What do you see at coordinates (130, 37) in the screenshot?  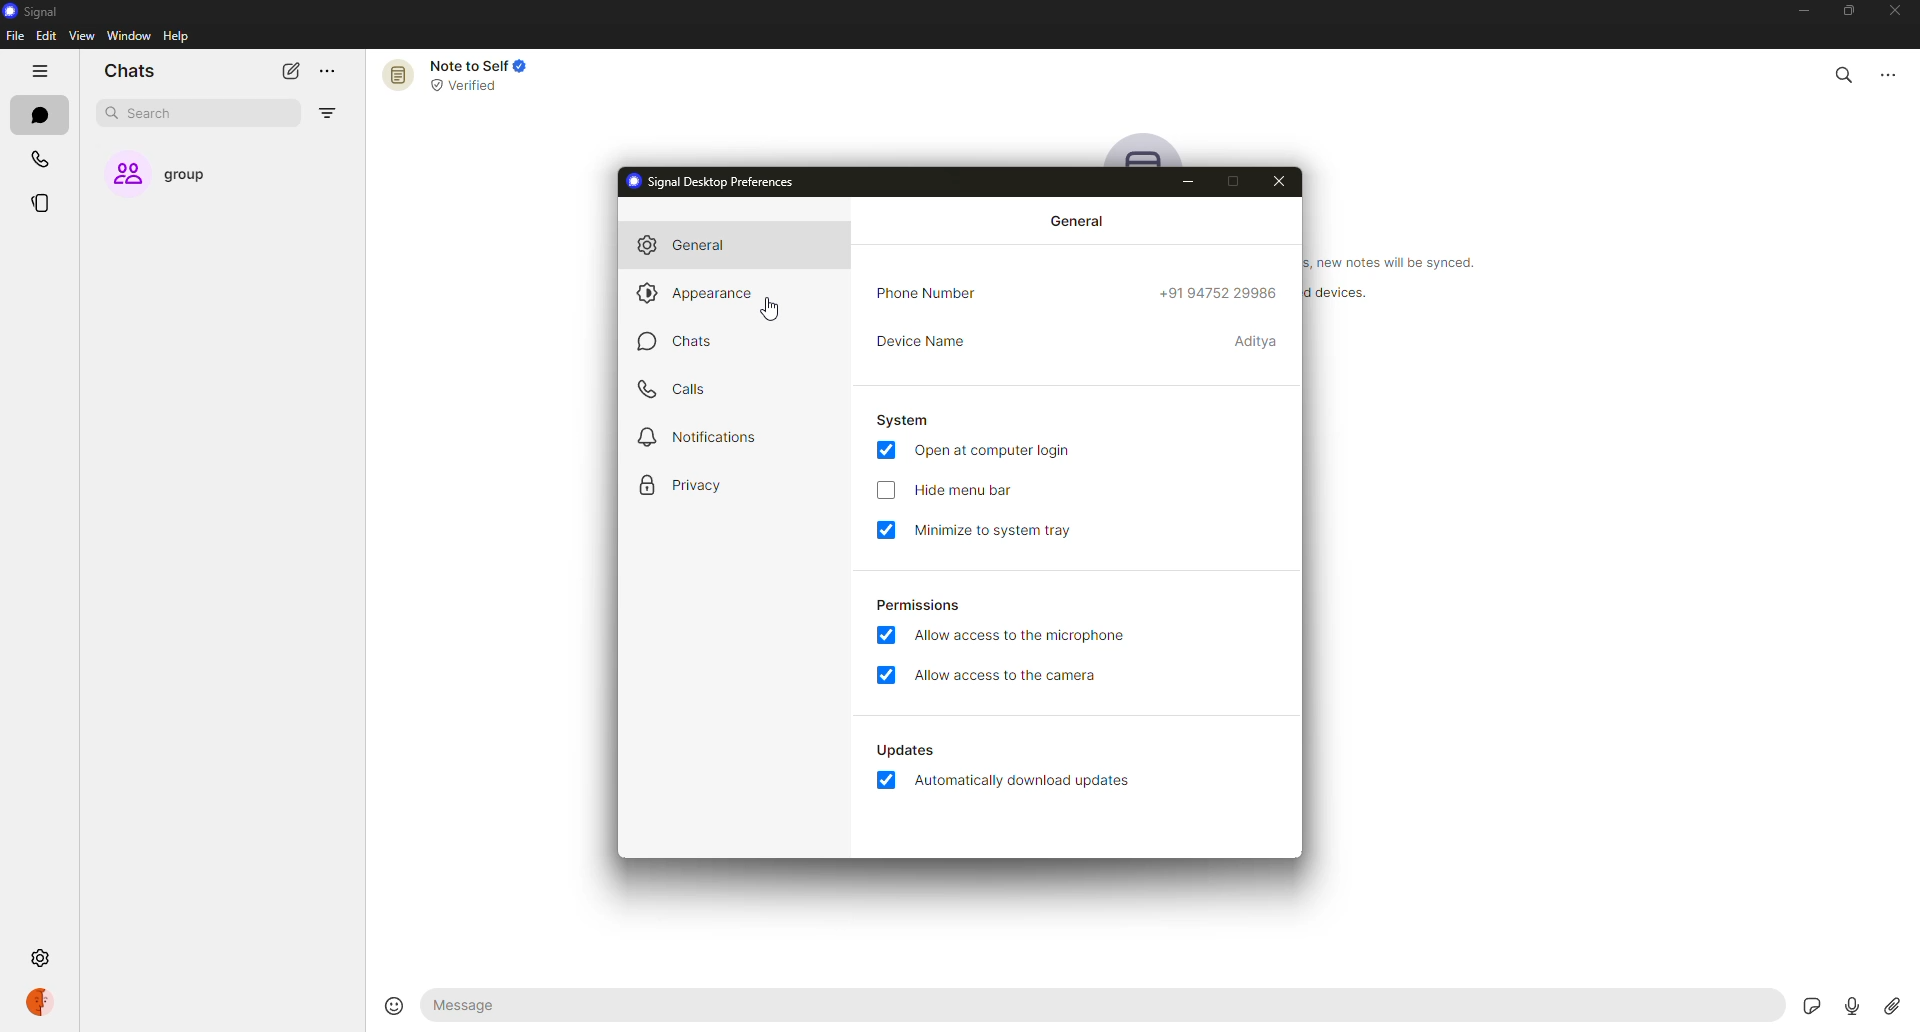 I see `window` at bounding box center [130, 37].